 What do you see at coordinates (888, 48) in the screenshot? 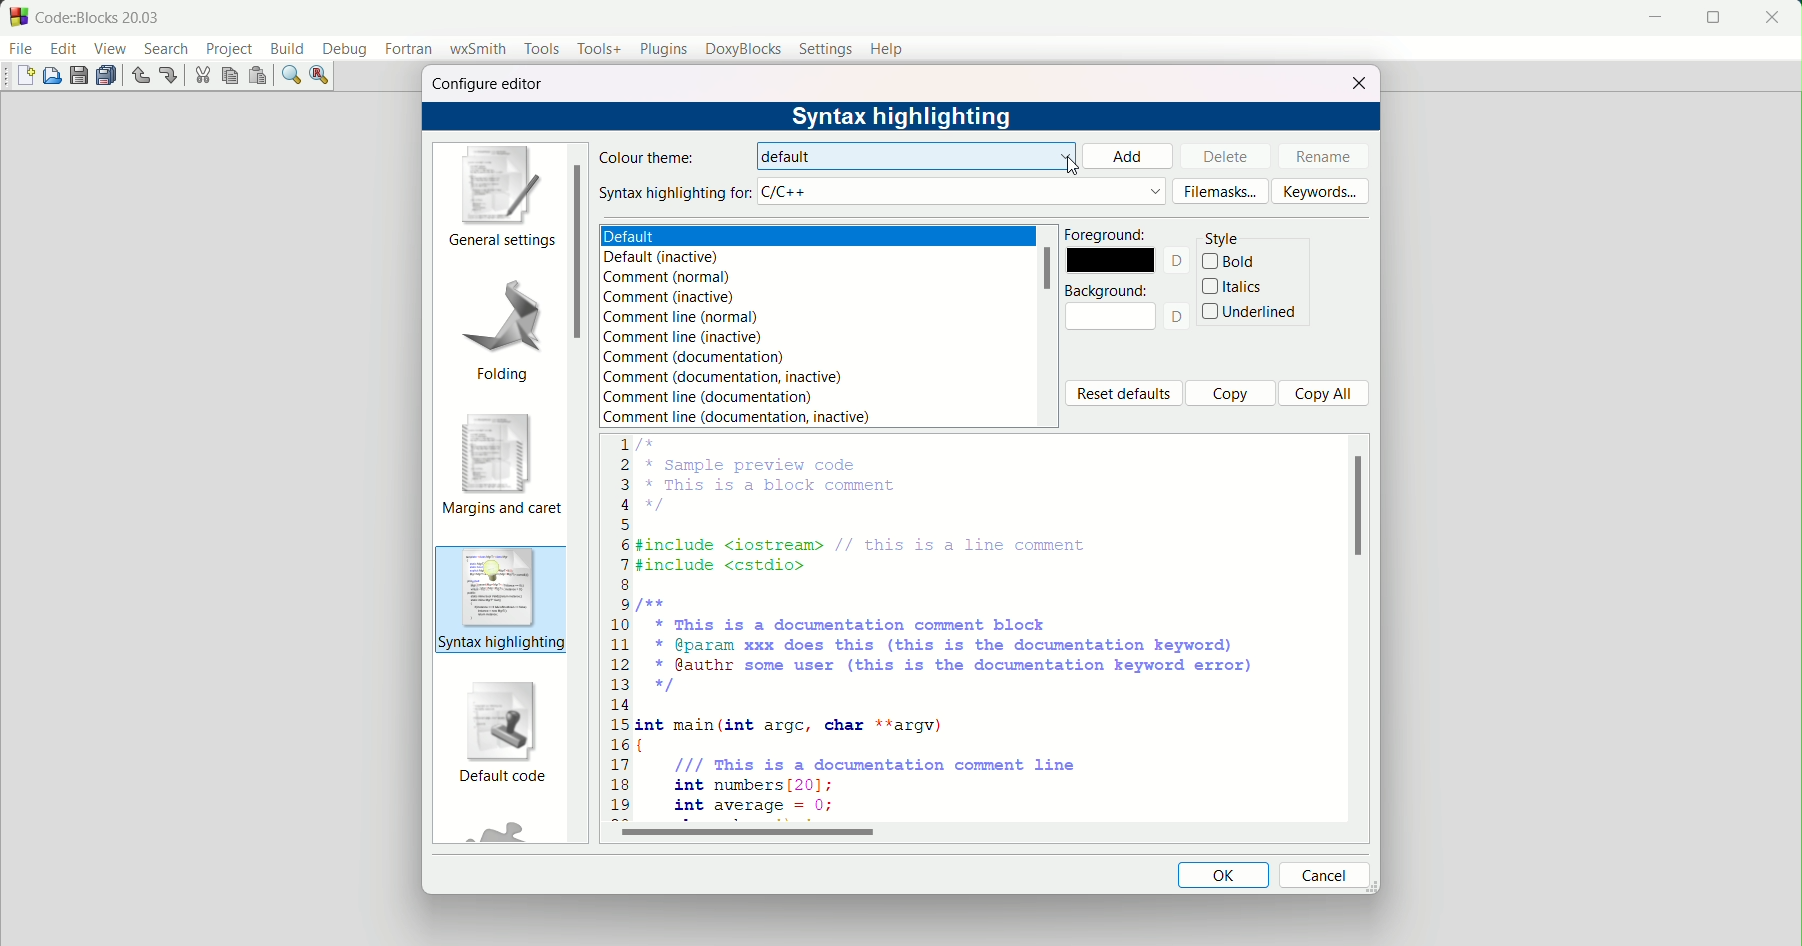
I see `help` at bounding box center [888, 48].